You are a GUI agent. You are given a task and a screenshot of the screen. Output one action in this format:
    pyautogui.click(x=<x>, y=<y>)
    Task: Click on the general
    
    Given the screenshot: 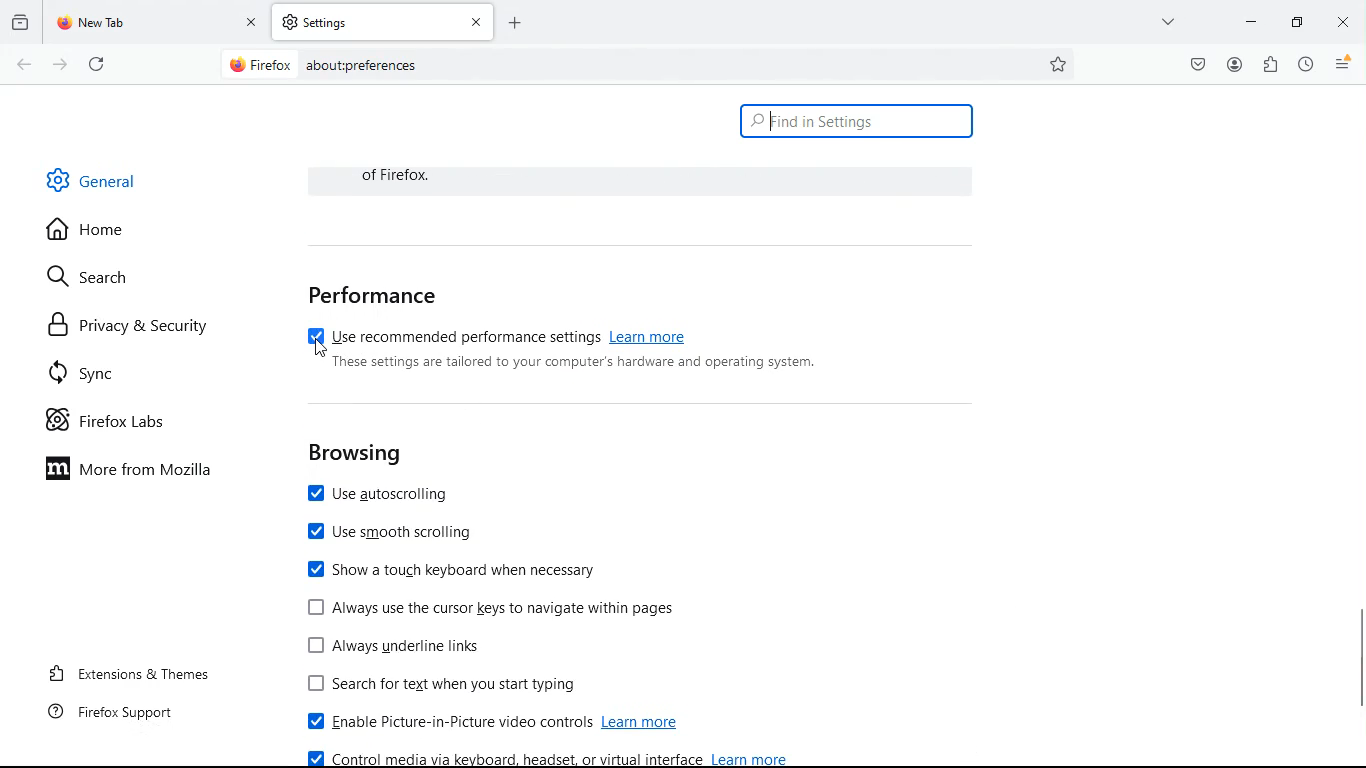 What is the action you would take?
    pyautogui.click(x=94, y=178)
    